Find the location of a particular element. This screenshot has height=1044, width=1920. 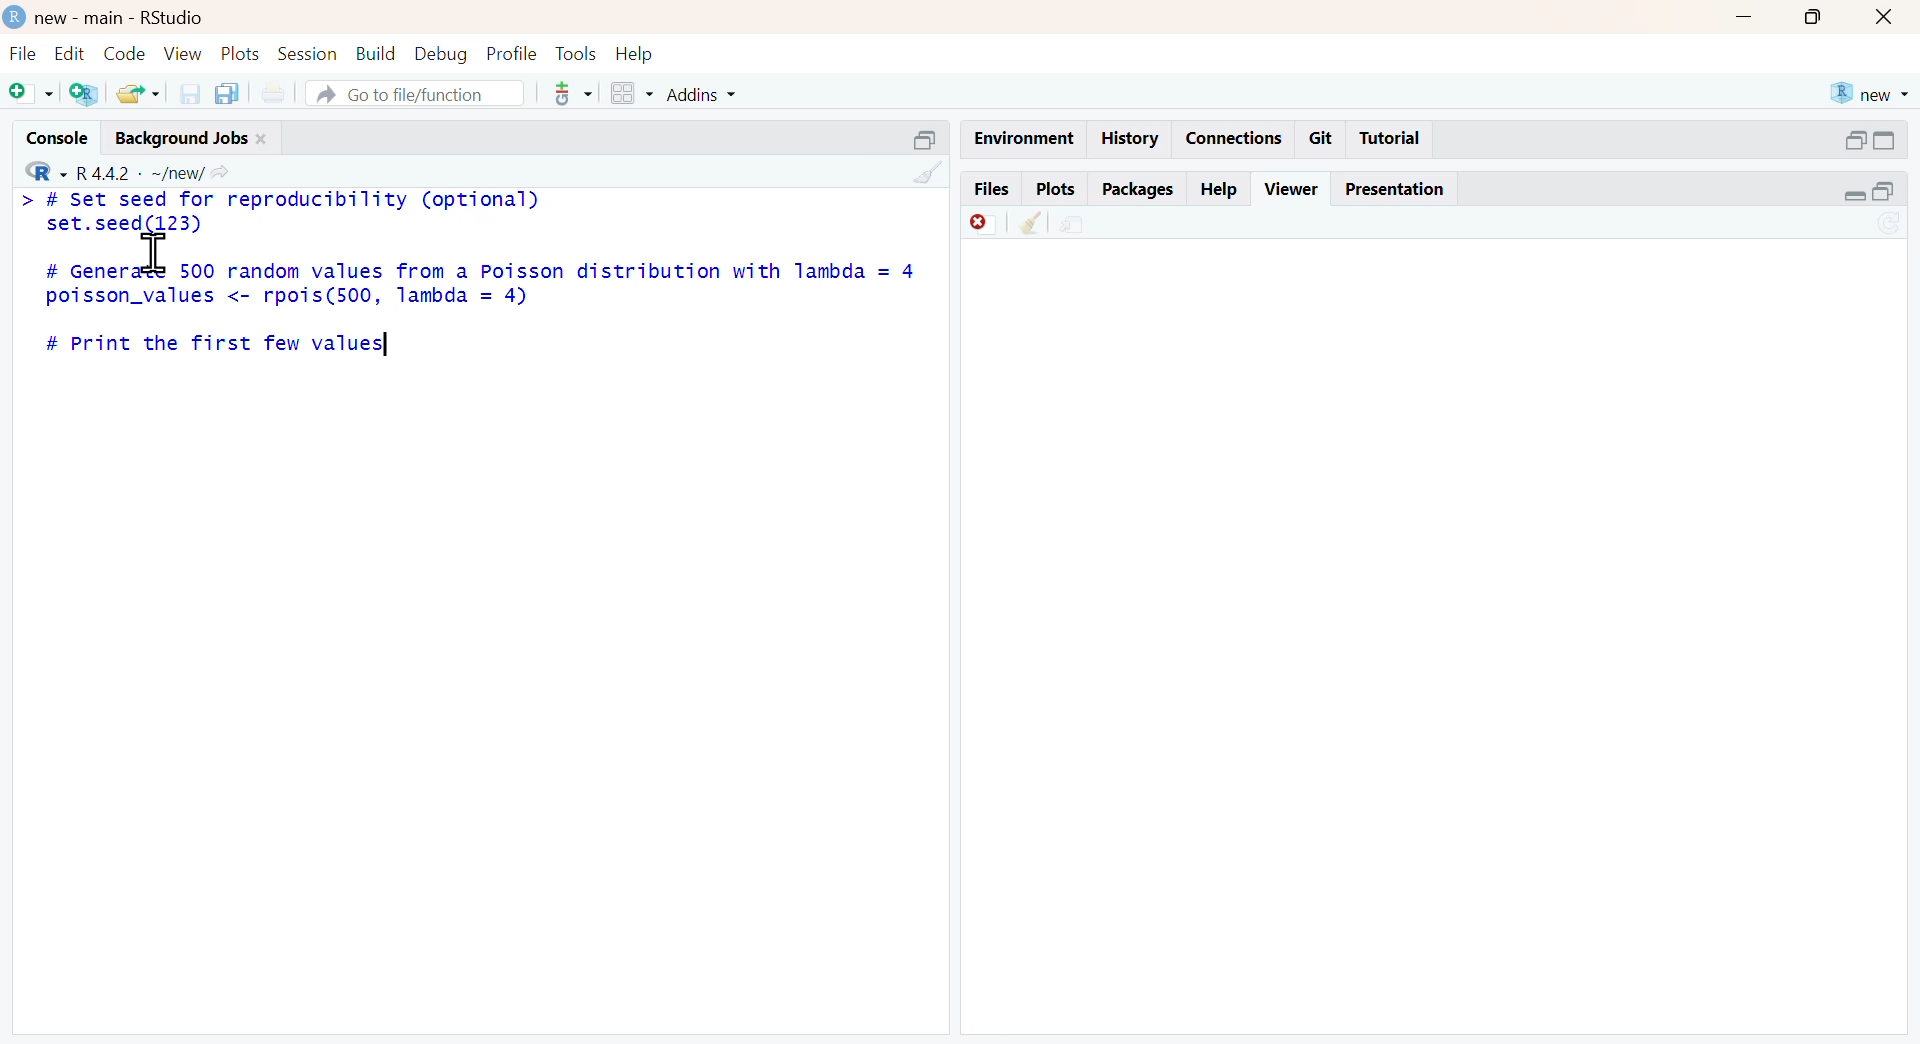

clean is located at coordinates (932, 173).